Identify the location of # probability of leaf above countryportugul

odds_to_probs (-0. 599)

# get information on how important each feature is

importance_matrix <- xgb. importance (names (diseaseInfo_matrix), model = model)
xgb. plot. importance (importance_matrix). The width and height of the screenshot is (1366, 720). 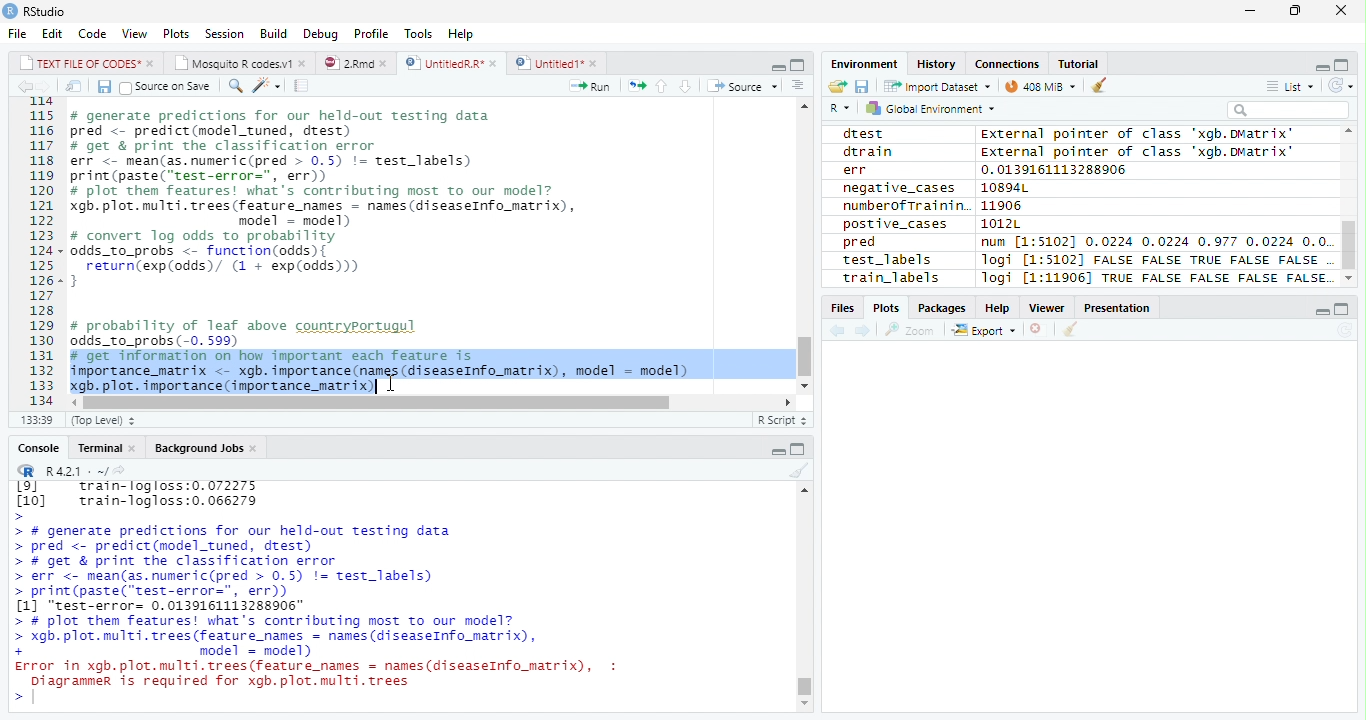
(388, 354).